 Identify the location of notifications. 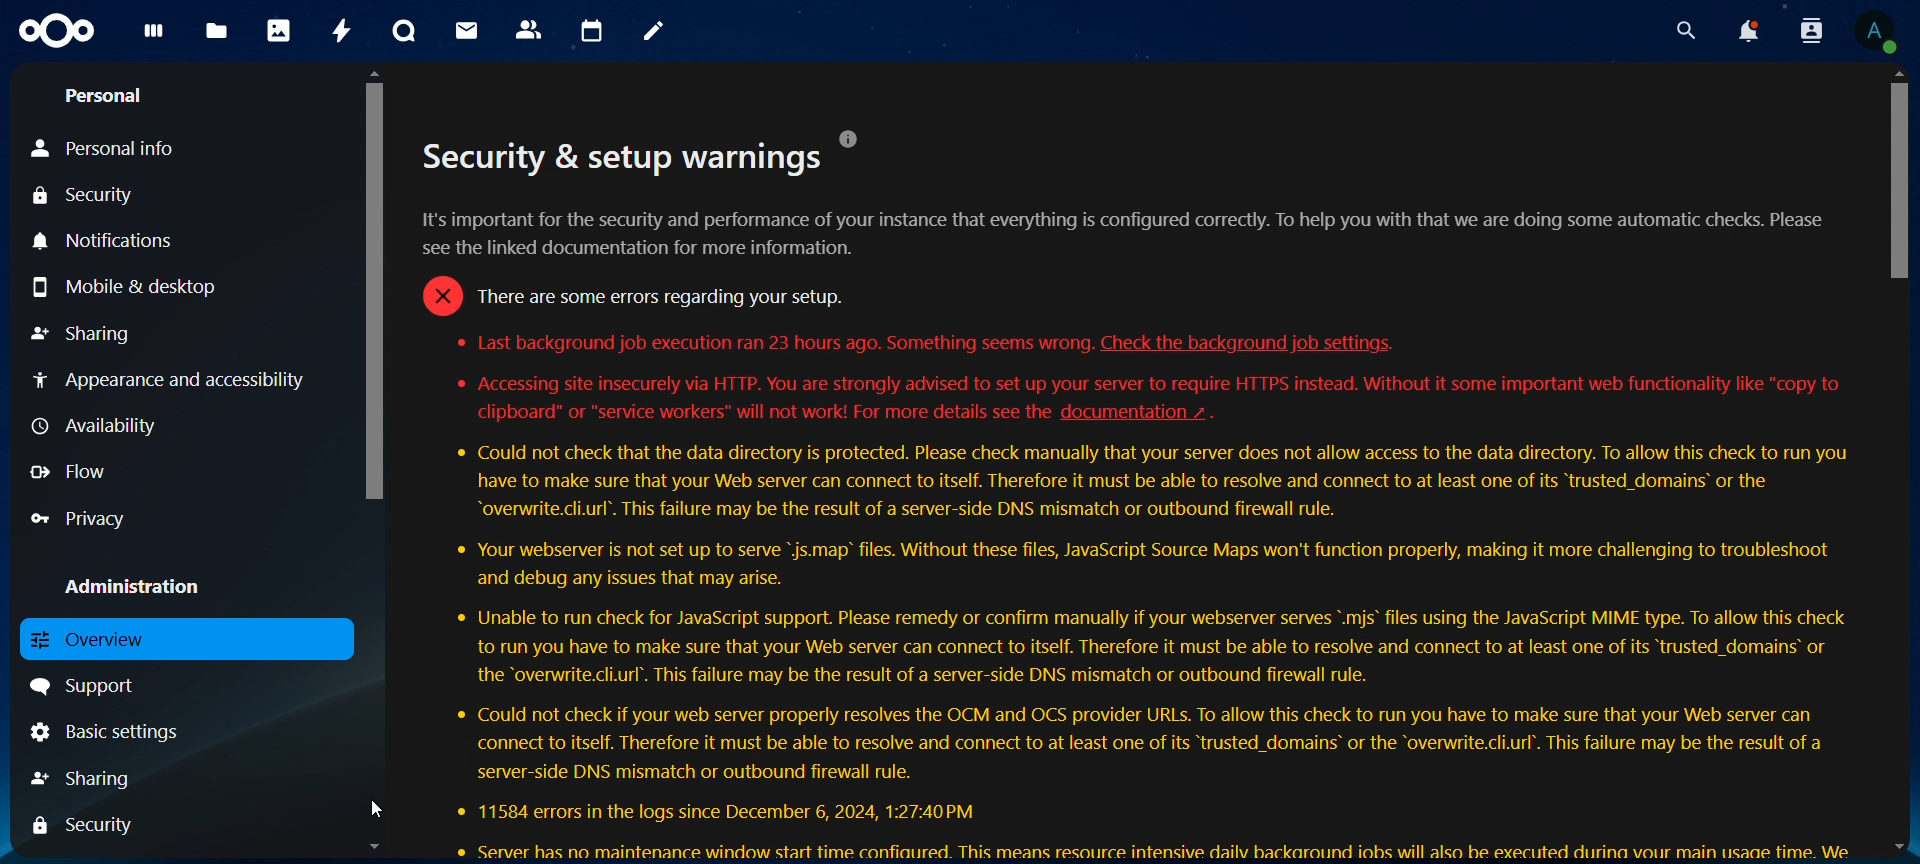
(108, 240).